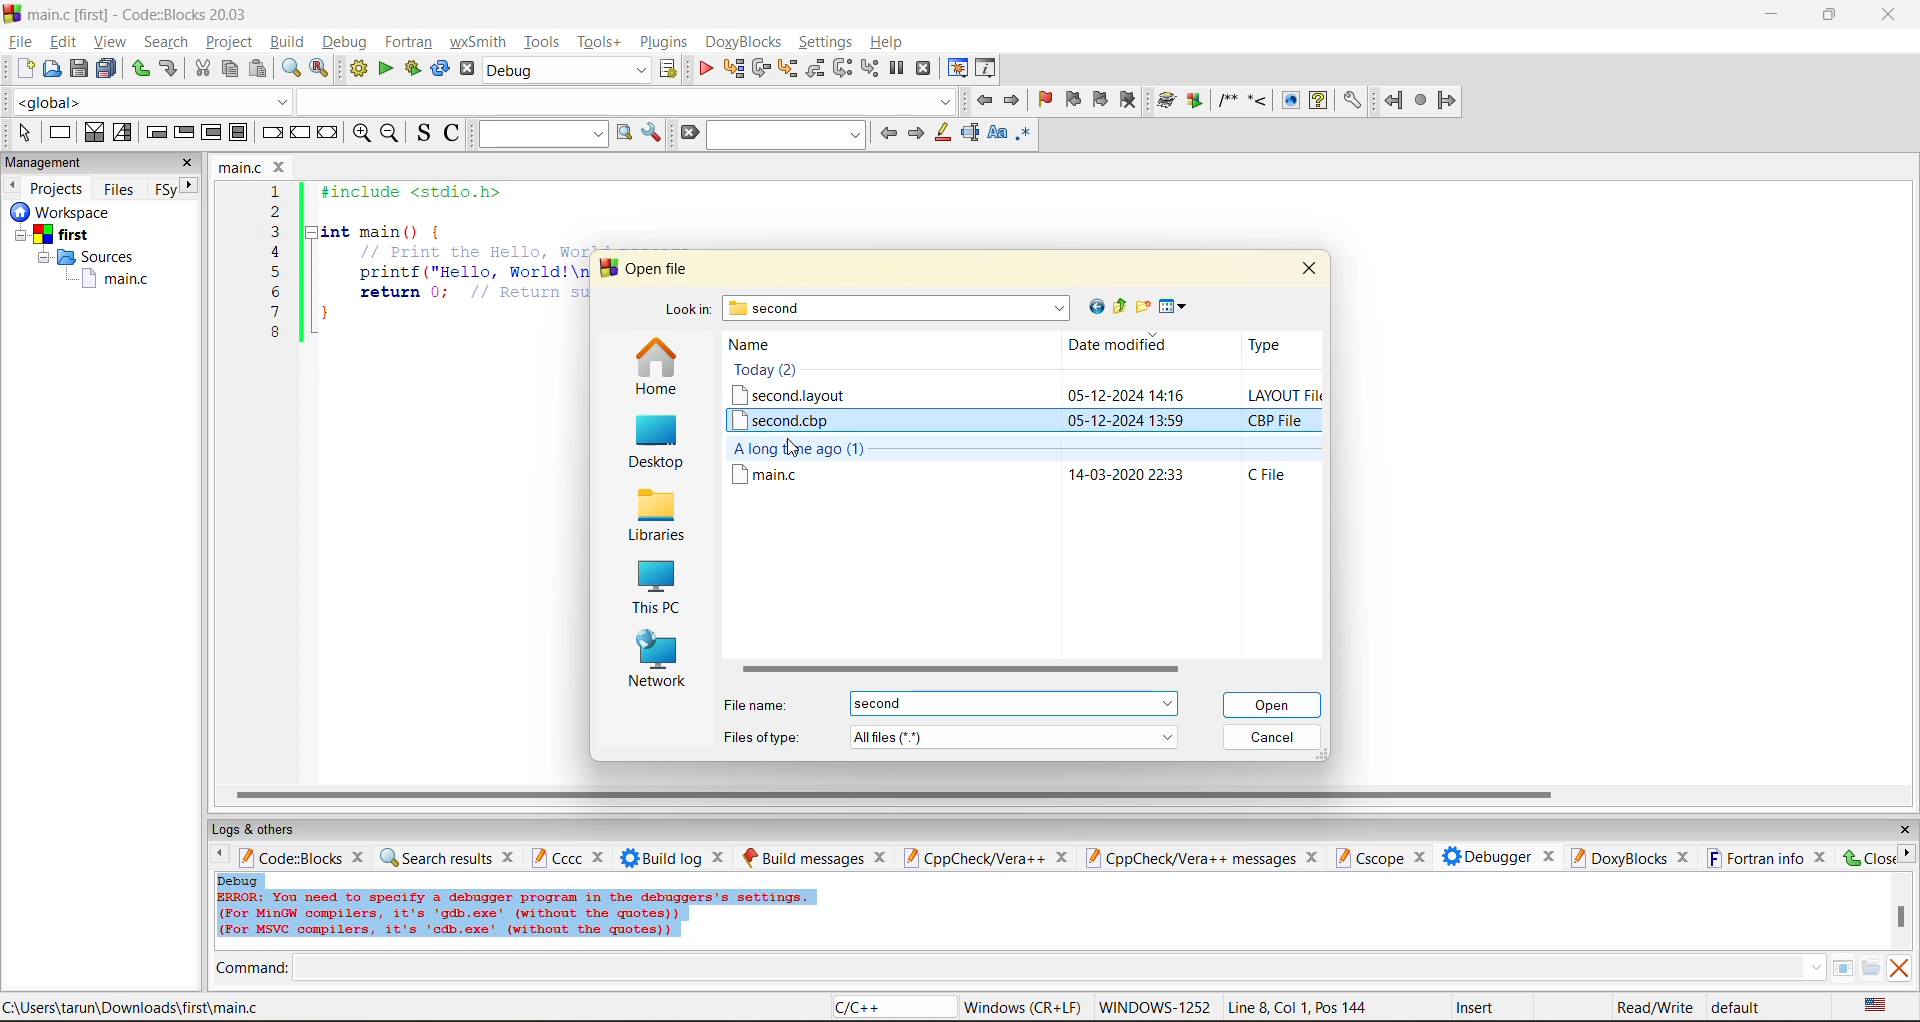  Describe the element at coordinates (656, 368) in the screenshot. I see `home` at that location.